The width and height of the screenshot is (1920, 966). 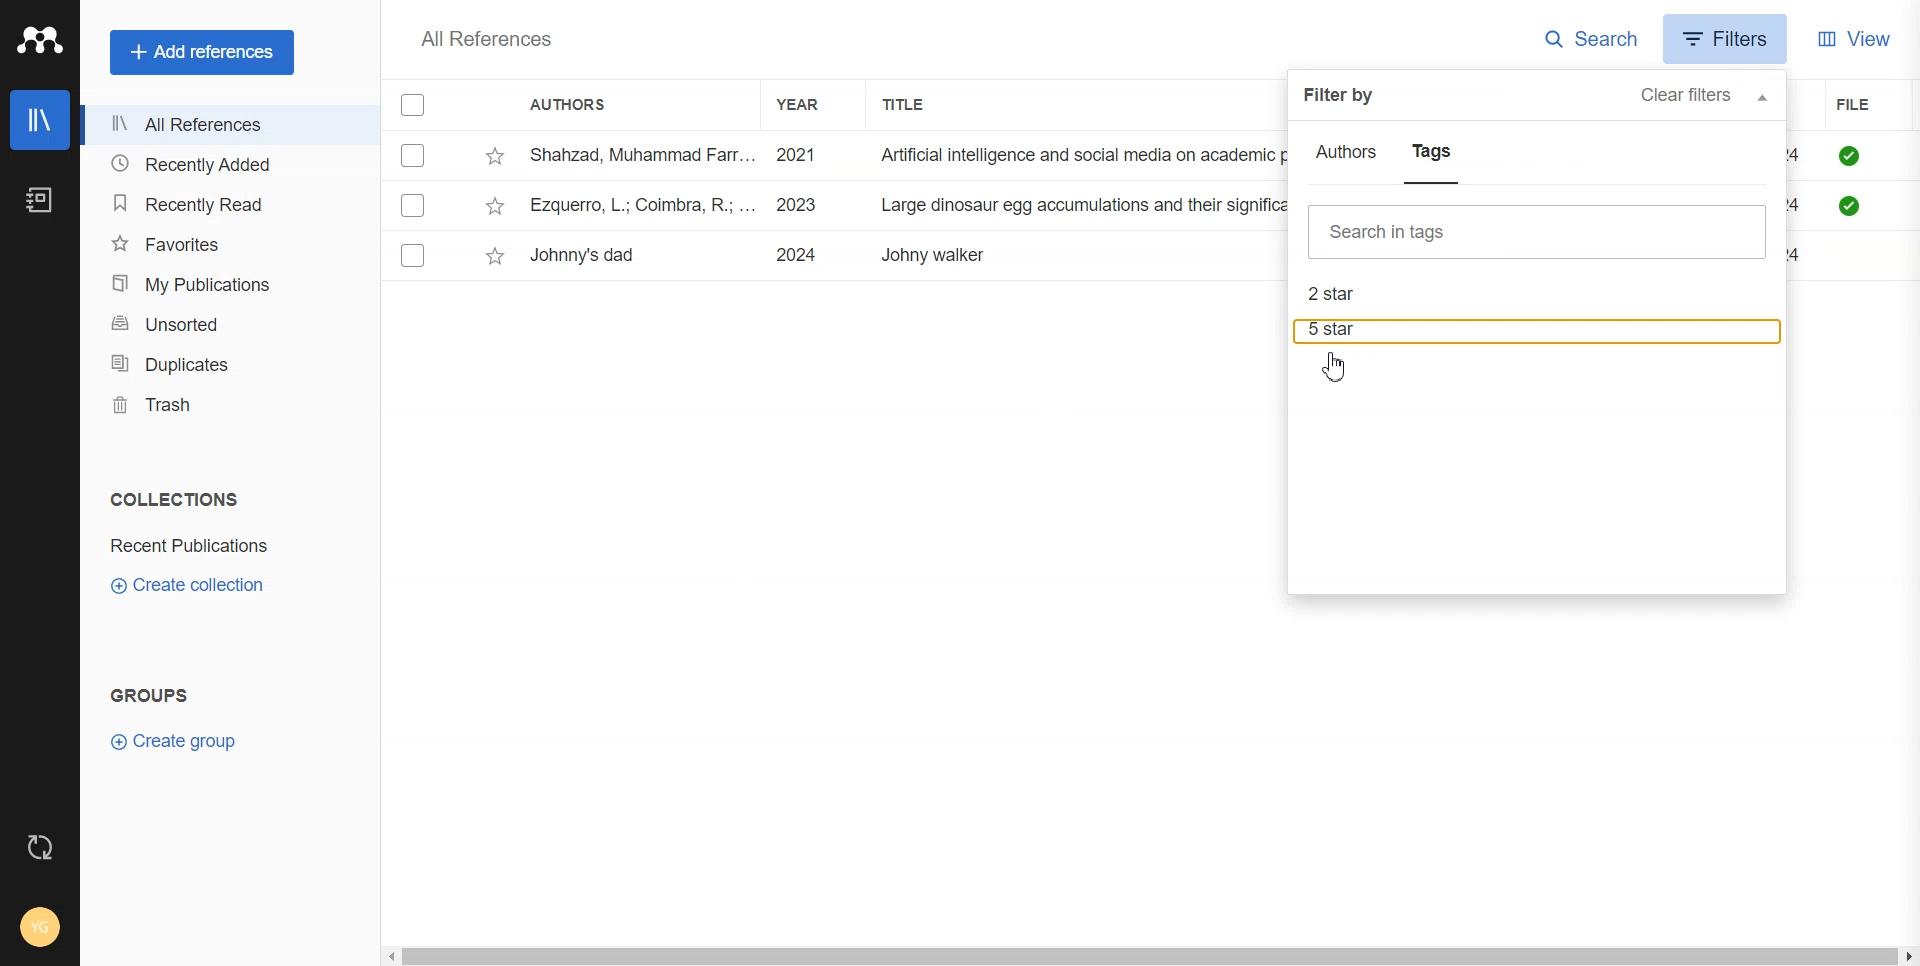 I want to click on Johnny's dad 2024 Johny walker 12/18/2024, so click(x=771, y=256).